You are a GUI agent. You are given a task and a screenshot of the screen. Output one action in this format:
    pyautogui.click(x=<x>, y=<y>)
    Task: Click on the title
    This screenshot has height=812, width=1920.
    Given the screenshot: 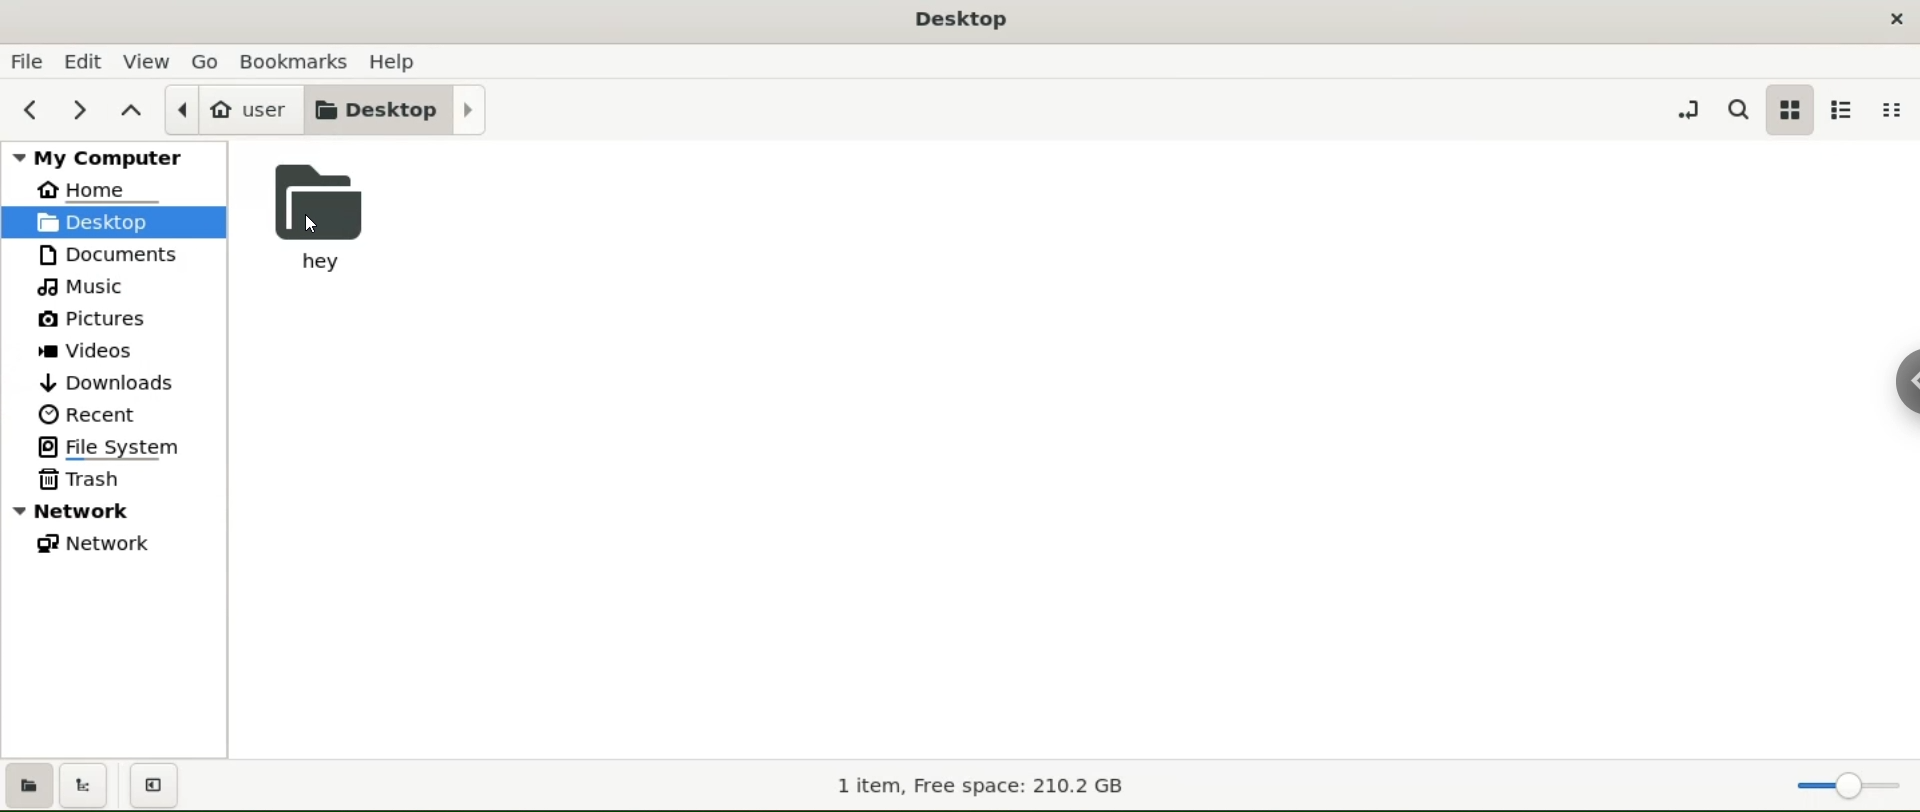 What is the action you would take?
    pyautogui.click(x=962, y=23)
    